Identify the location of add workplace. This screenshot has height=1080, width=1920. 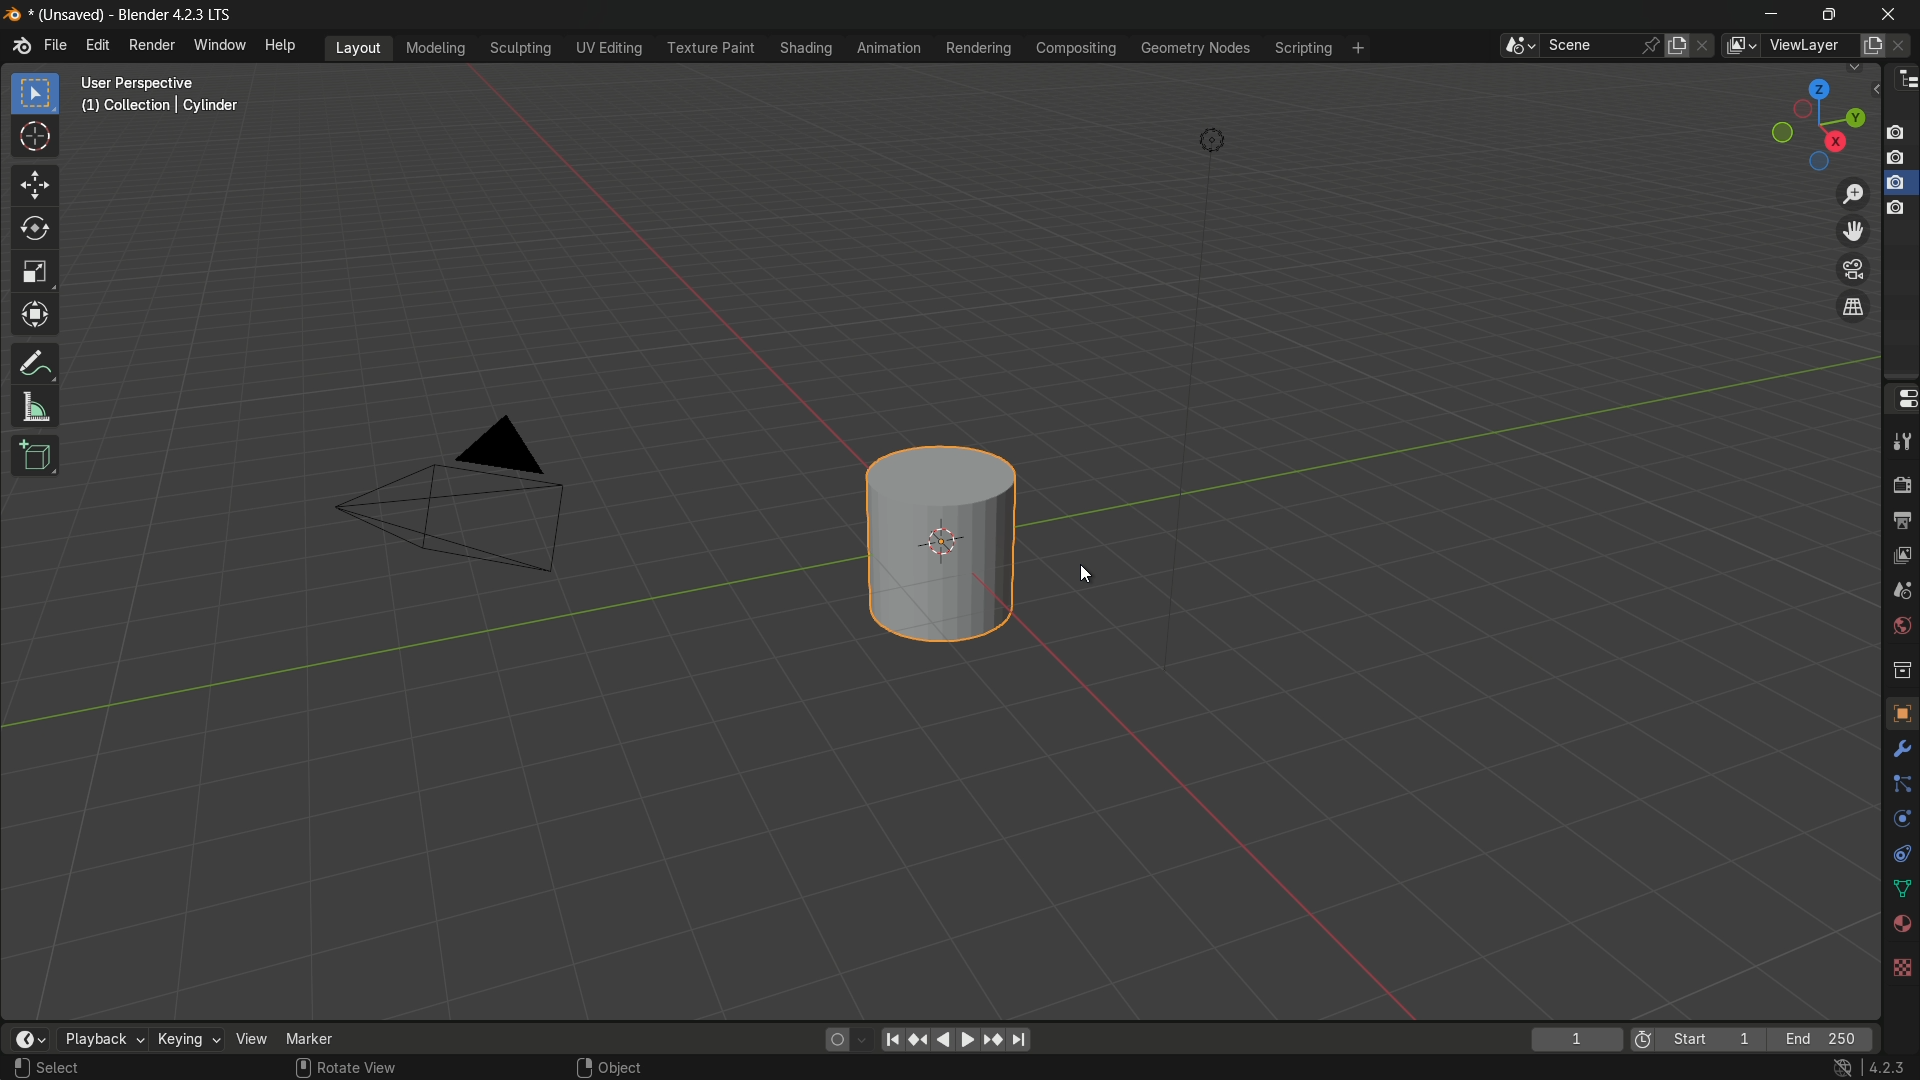
(1361, 48).